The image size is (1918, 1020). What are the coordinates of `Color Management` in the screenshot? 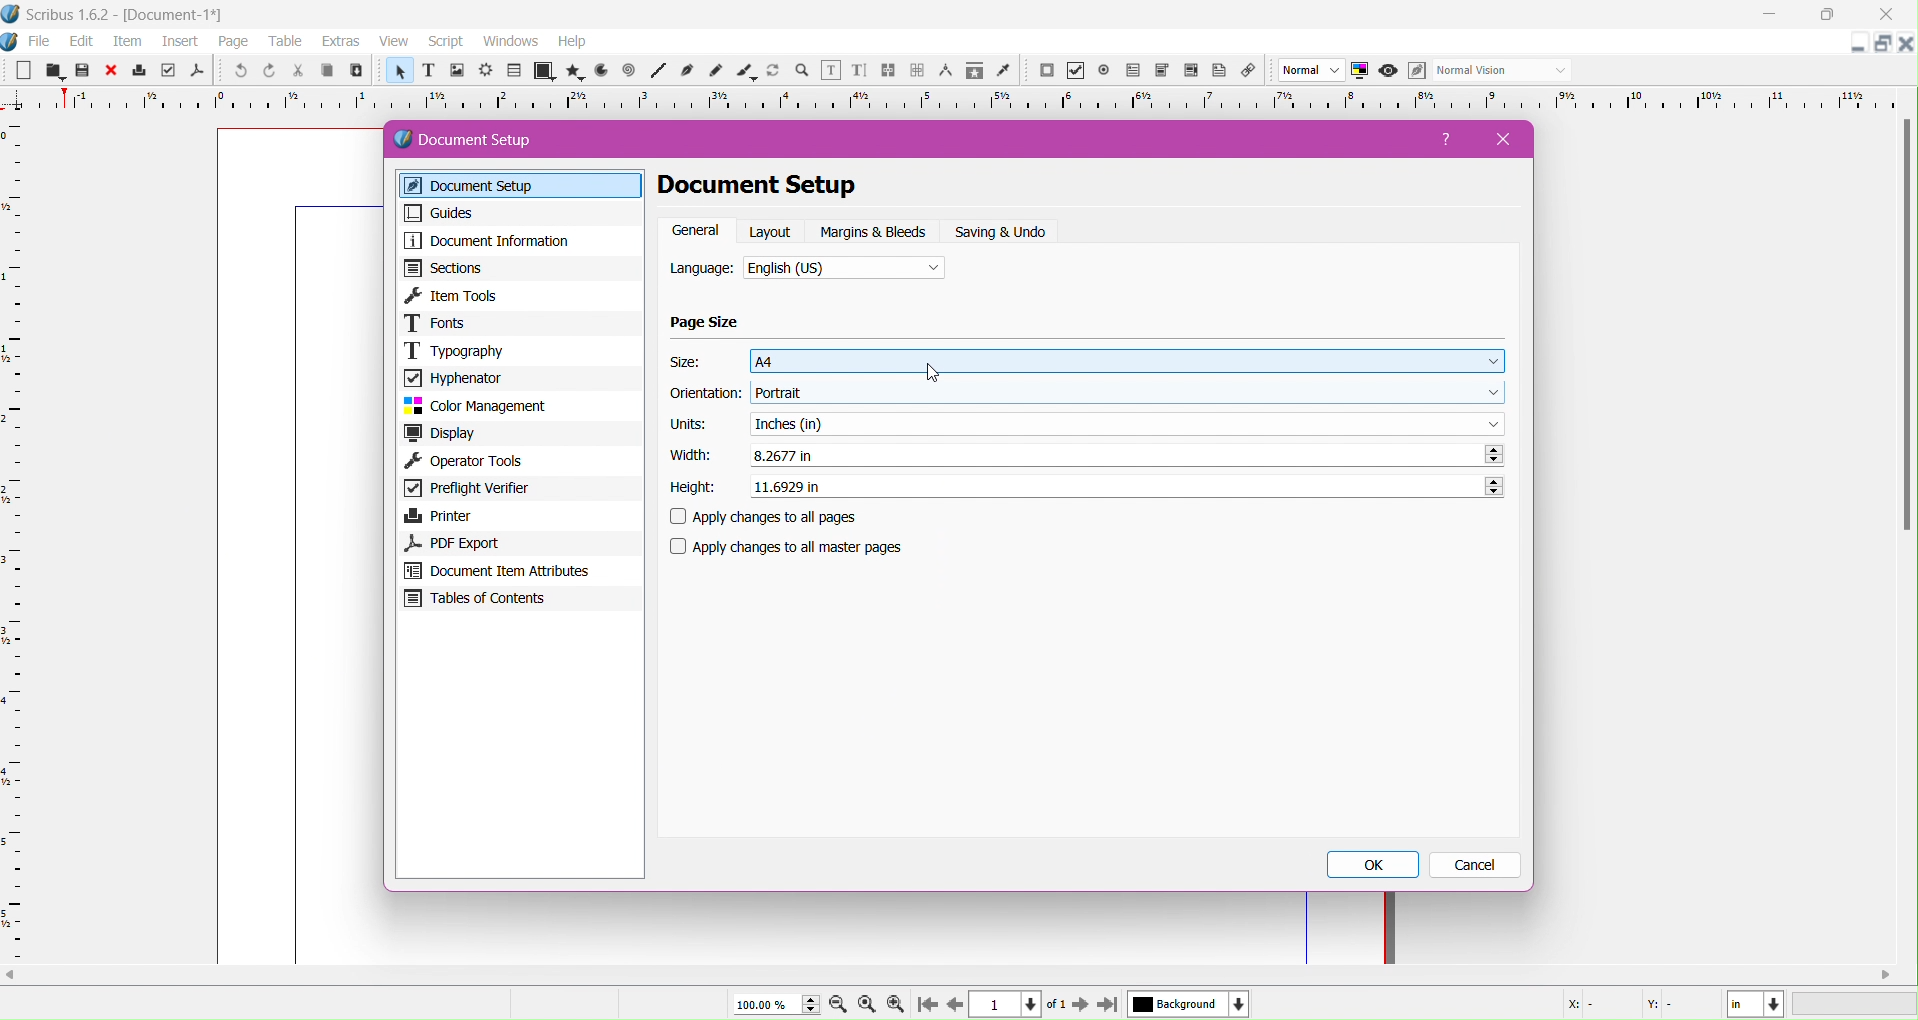 It's located at (519, 406).